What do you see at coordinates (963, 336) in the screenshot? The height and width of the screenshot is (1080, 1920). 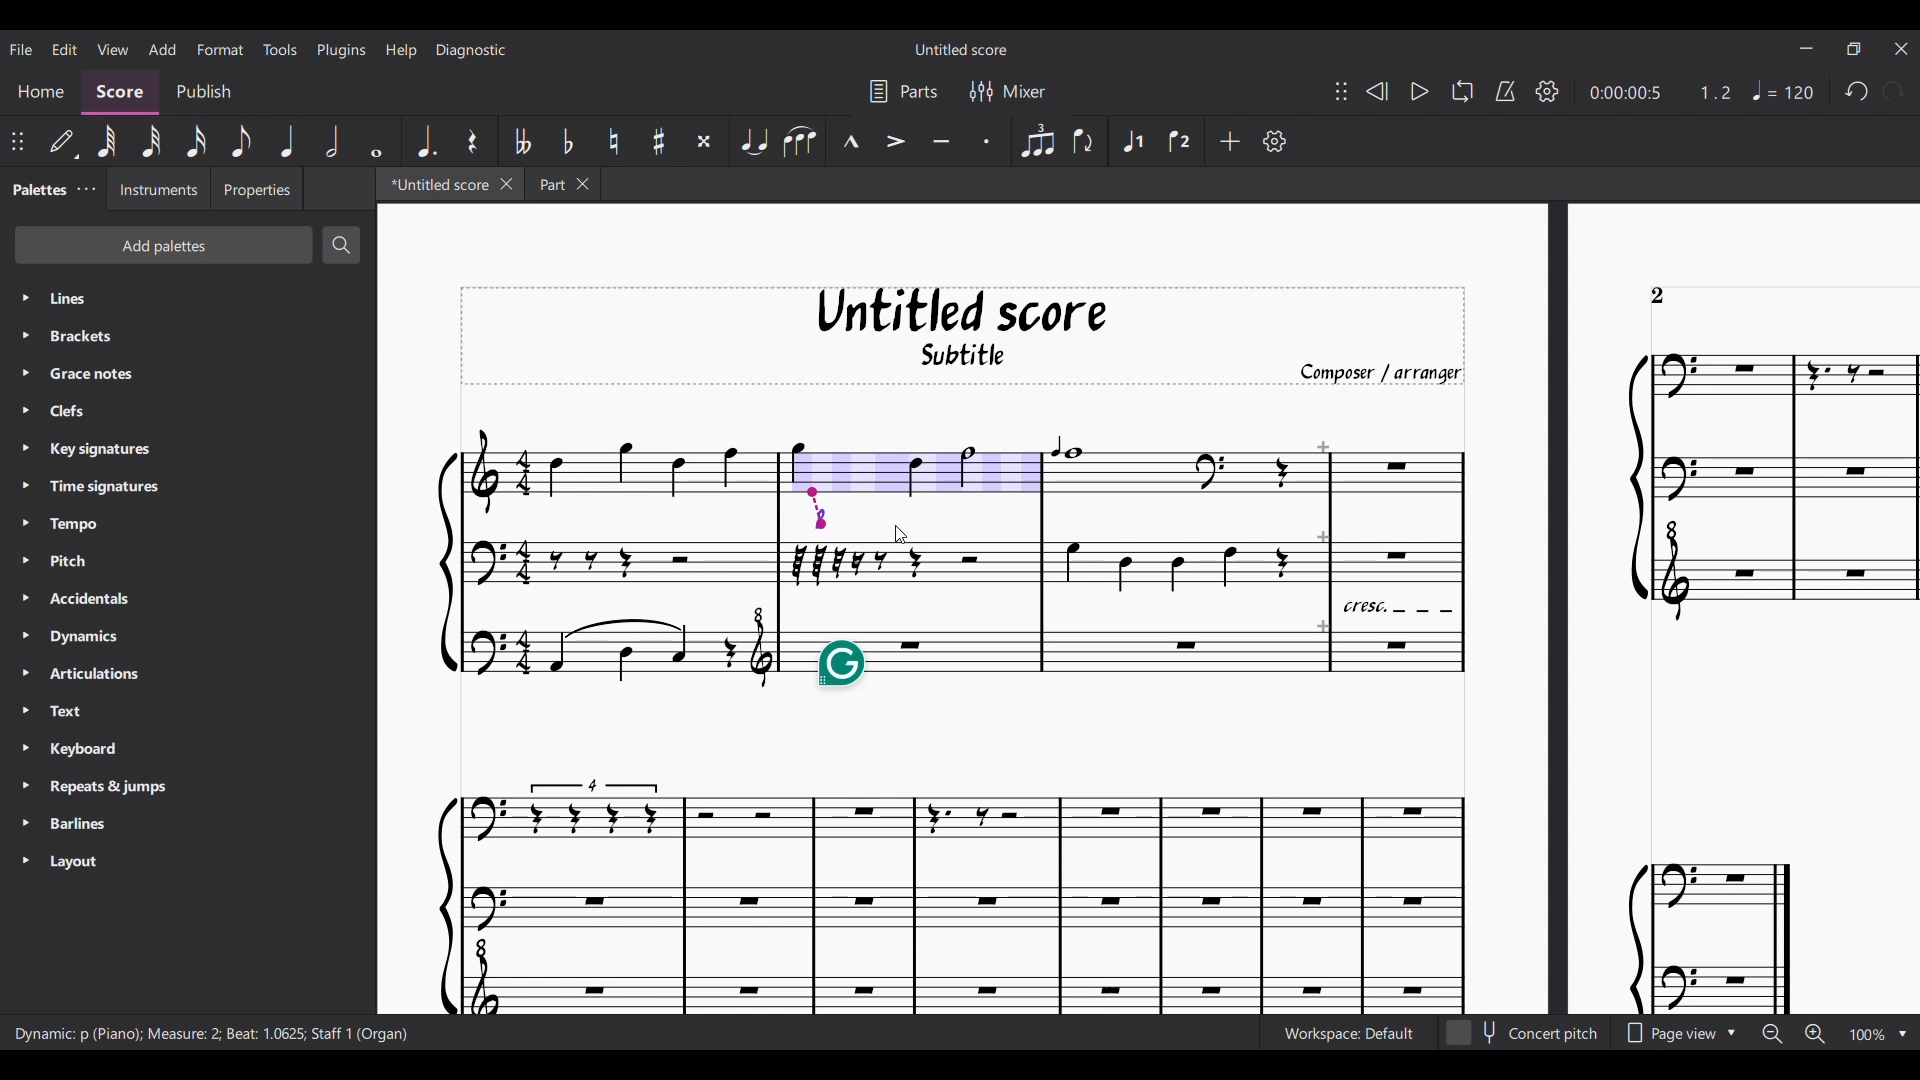 I see `Score title, sub-title, and composer name` at bounding box center [963, 336].